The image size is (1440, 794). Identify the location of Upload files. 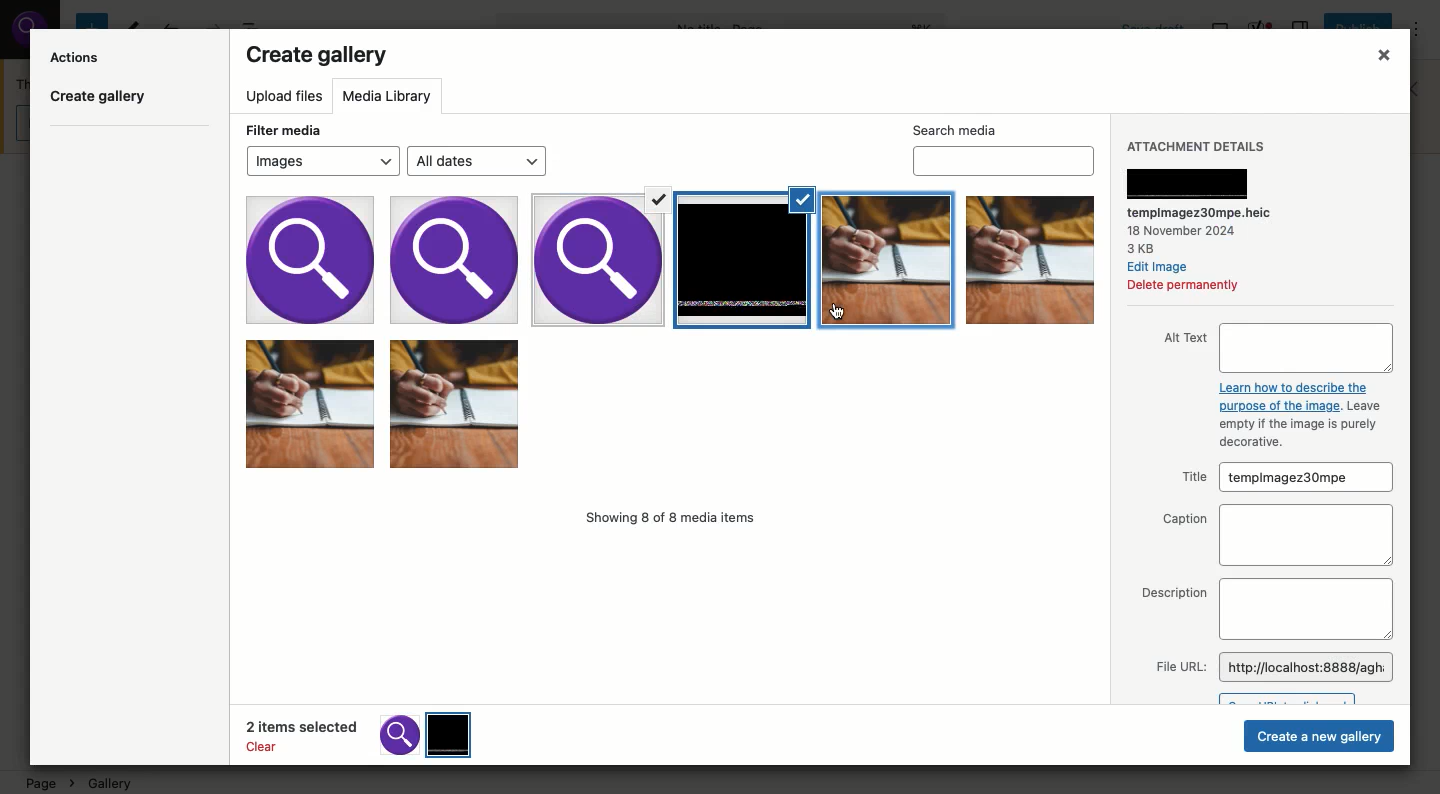
(285, 98).